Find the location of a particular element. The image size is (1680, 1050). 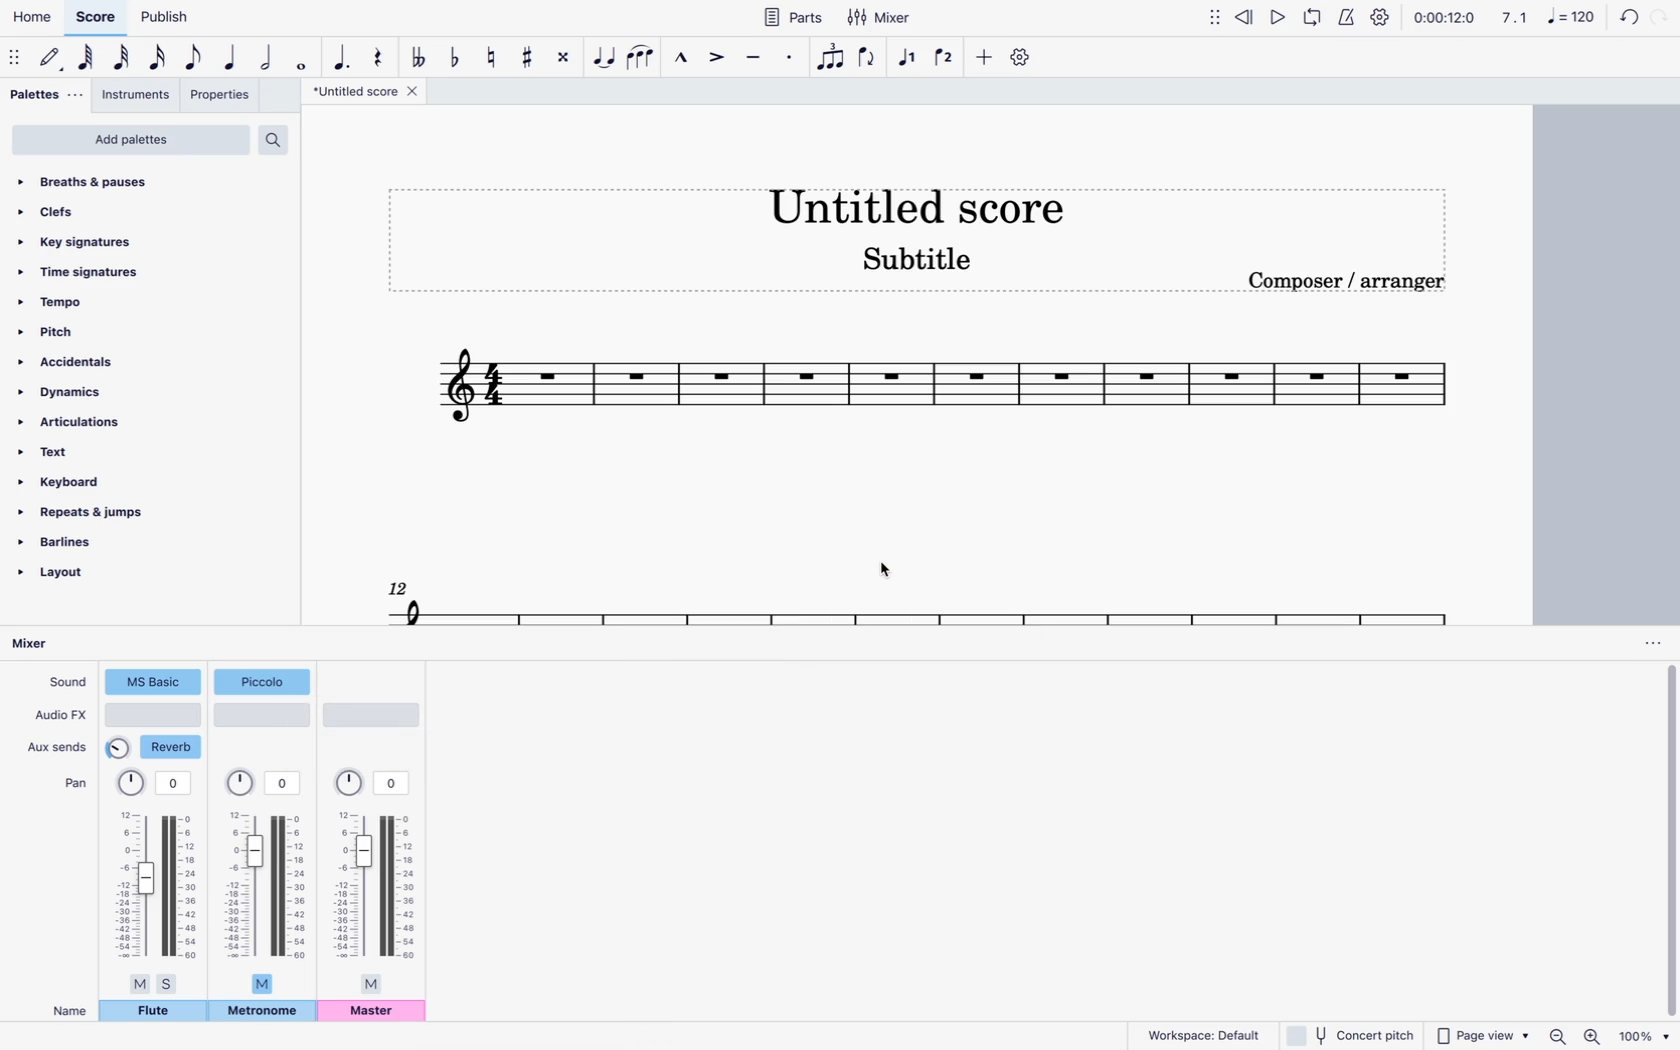

pan is located at coordinates (157, 881).